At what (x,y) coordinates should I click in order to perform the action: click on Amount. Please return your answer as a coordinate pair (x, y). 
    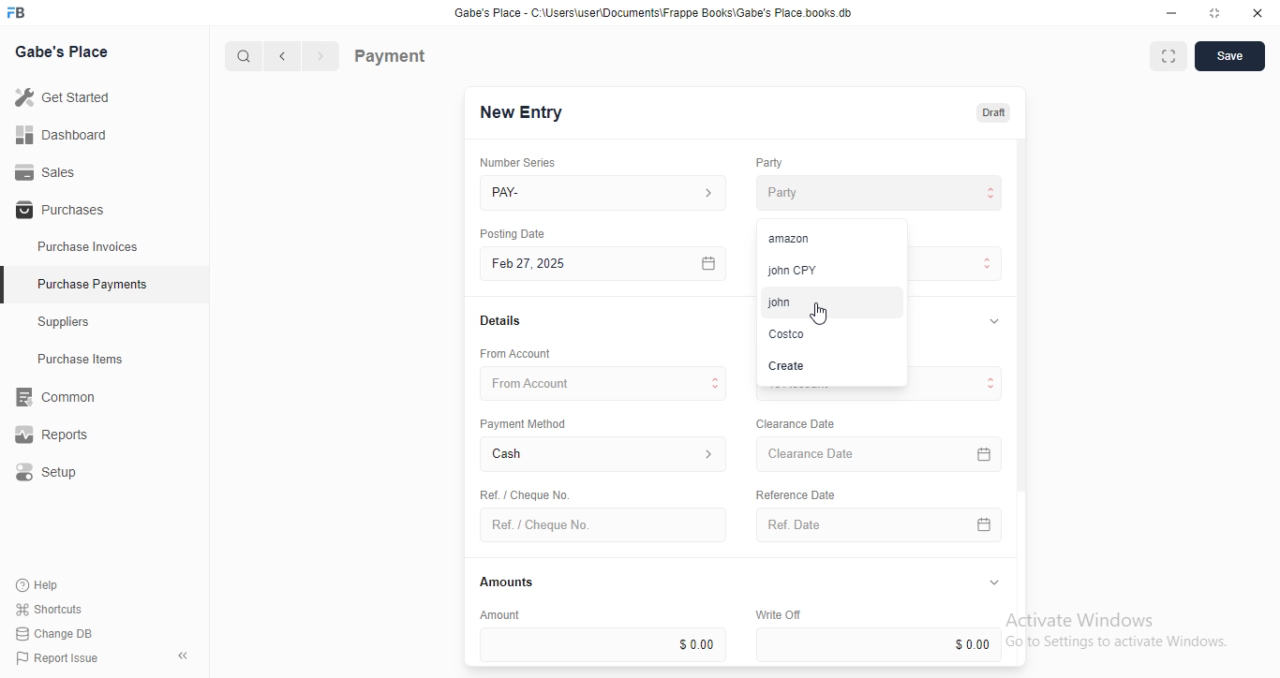
    Looking at the image, I should click on (497, 614).